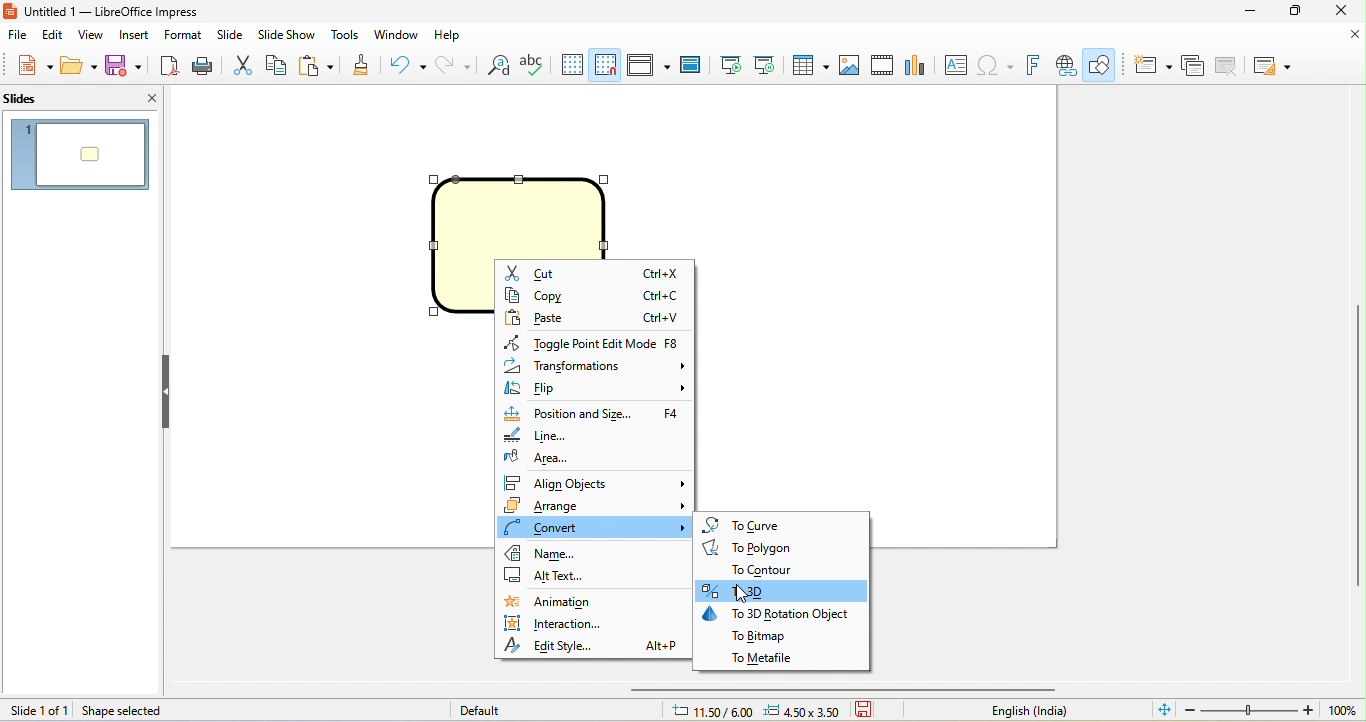  Describe the element at coordinates (1026, 711) in the screenshot. I see `text language` at that location.